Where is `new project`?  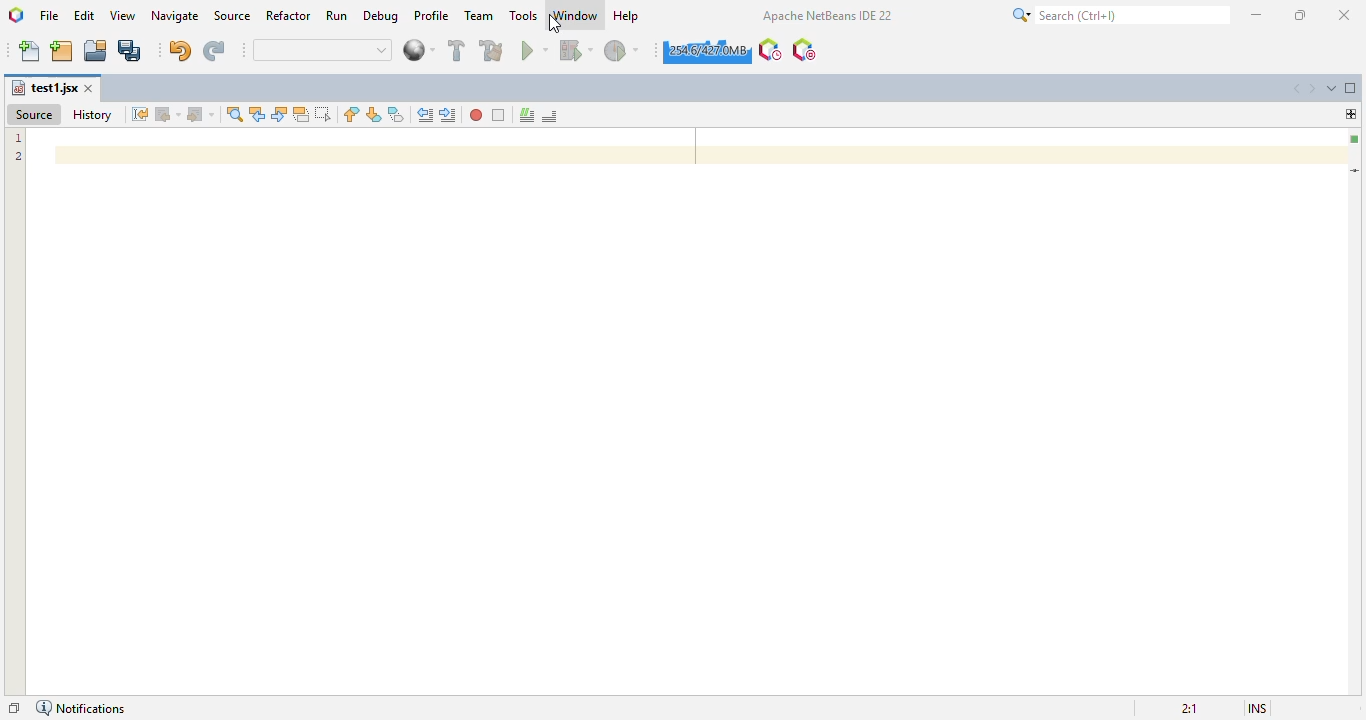
new project is located at coordinates (62, 52).